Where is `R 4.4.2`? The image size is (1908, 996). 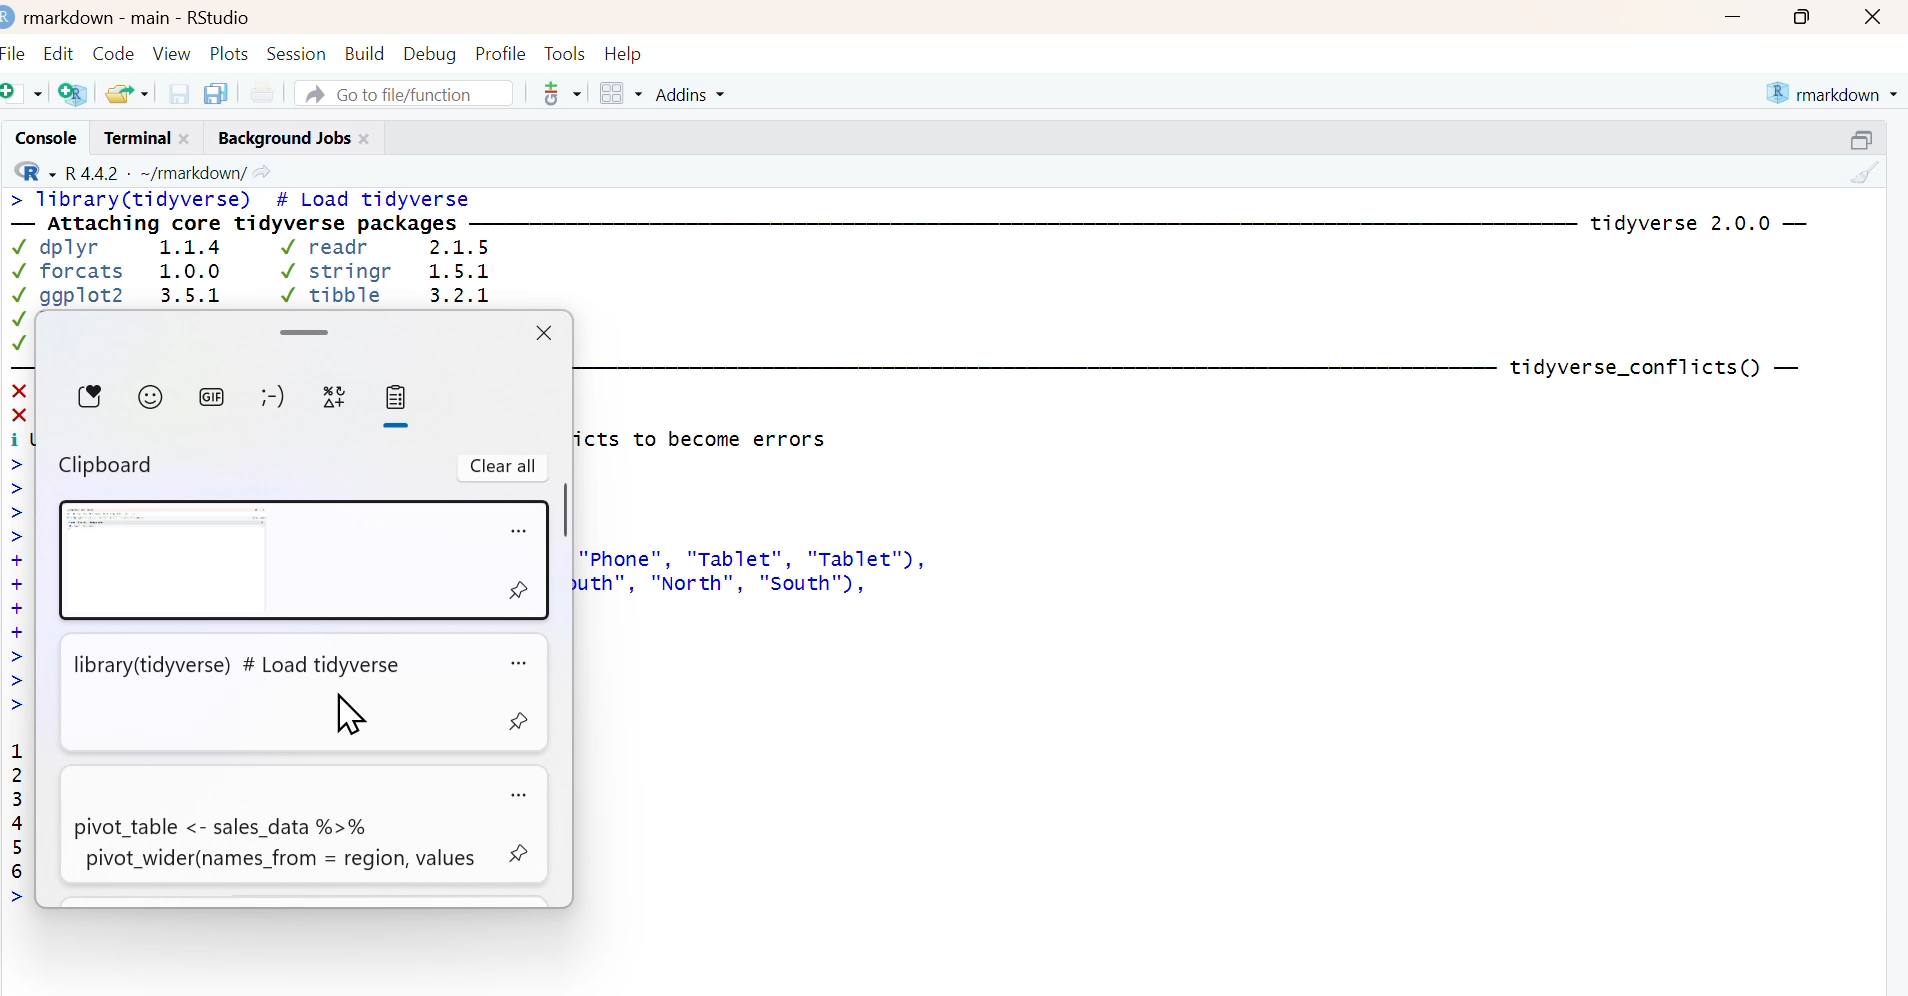
R 4.4.2 is located at coordinates (93, 171).